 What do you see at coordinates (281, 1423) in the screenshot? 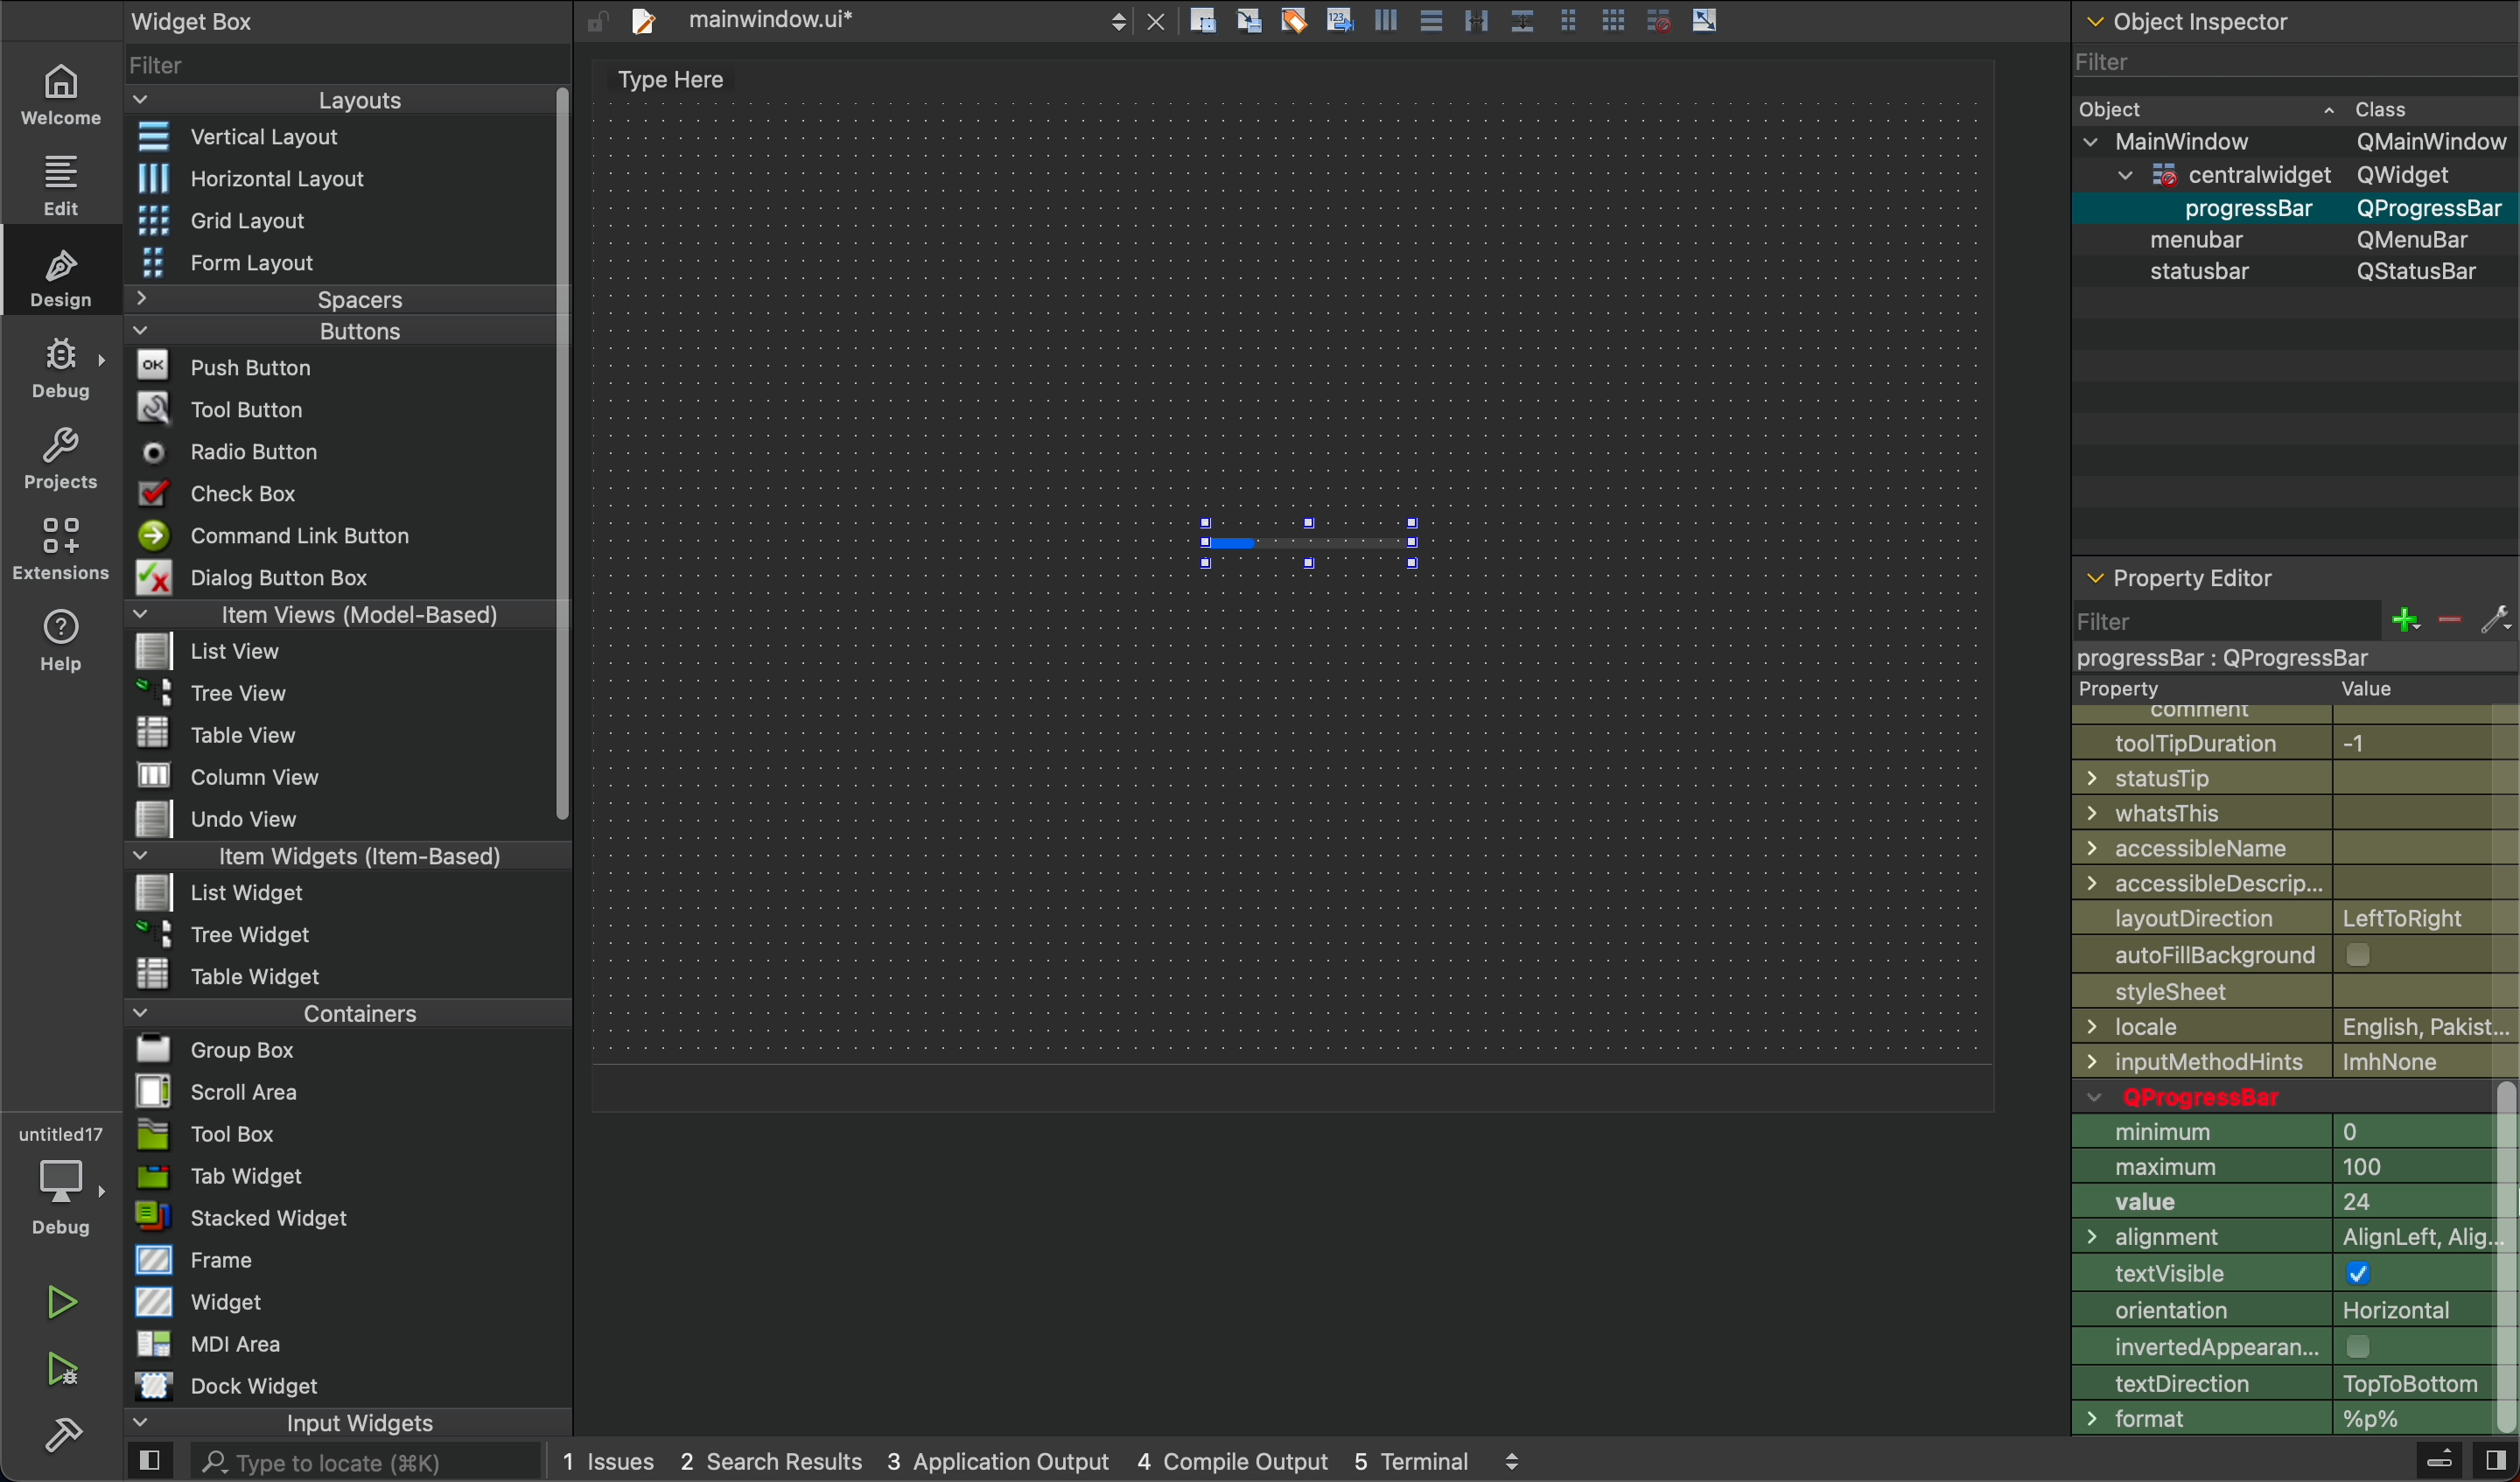
I see `Input Widget` at bounding box center [281, 1423].